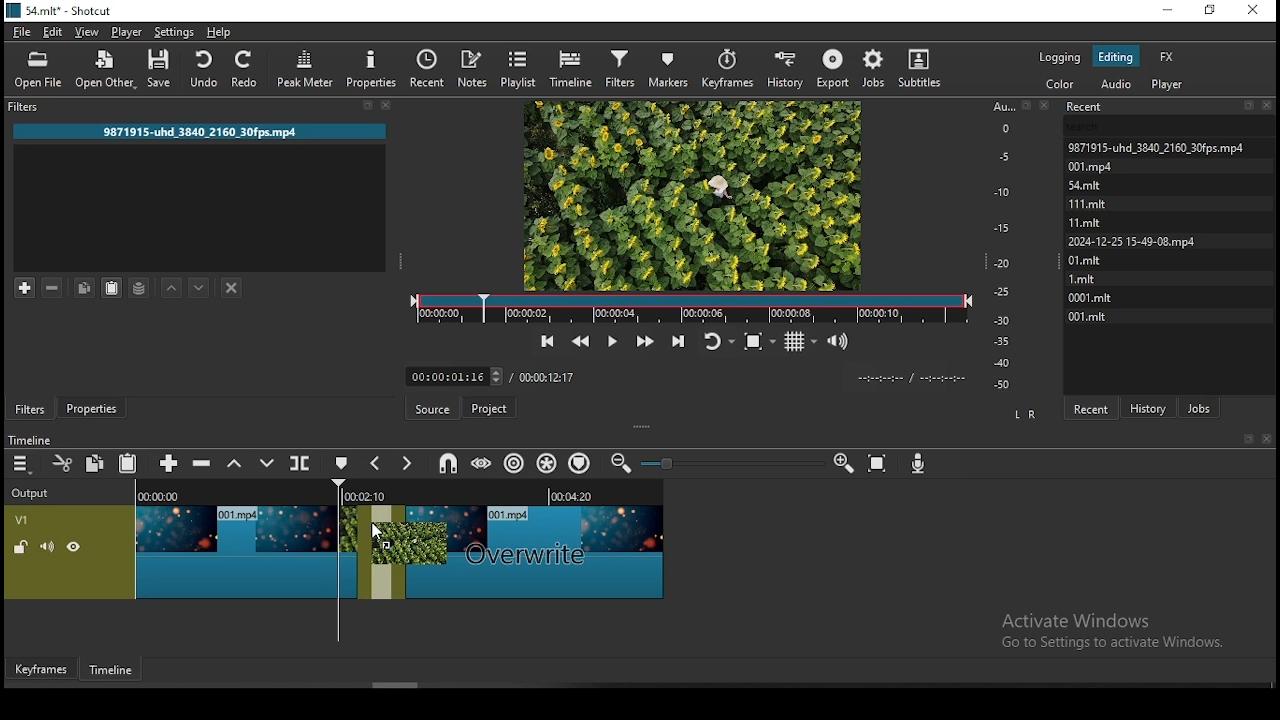  Describe the element at coordinates (547, 377) in the screenshot. I see `total time` at that location.